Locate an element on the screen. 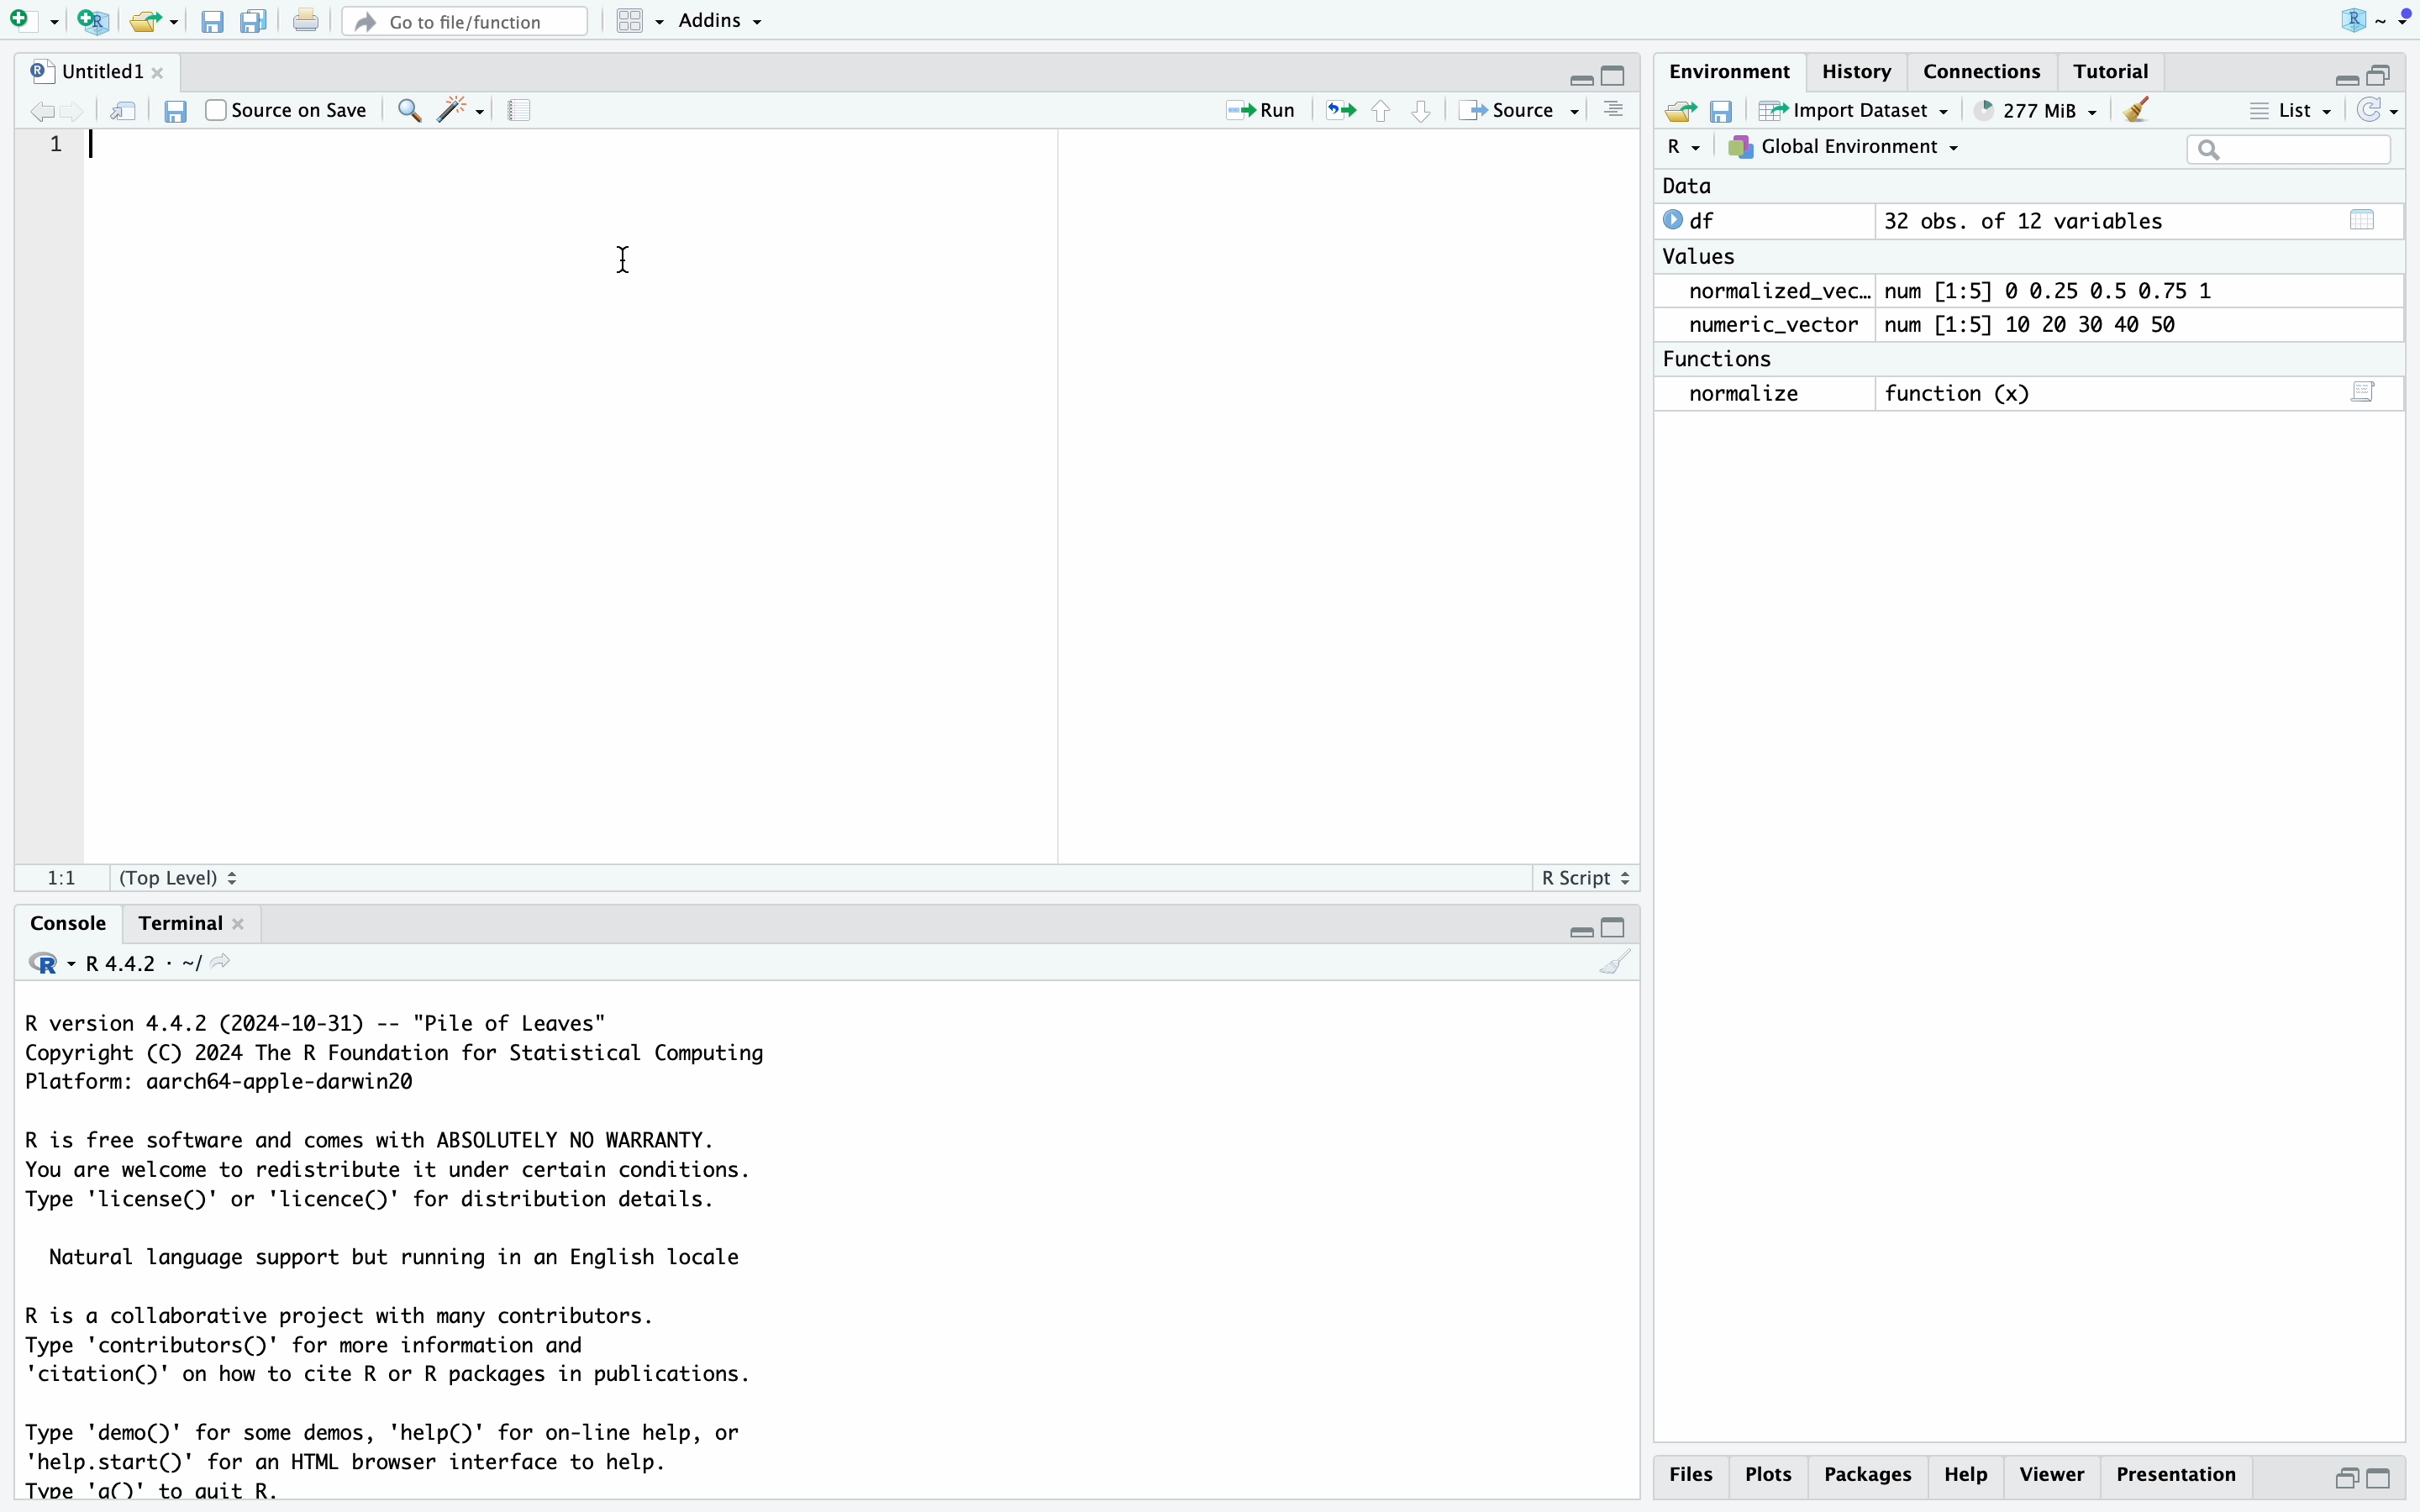 The height and width of the screenshot is (1512, 2420). MAXIMISE is located at coordinates (2390, 67).